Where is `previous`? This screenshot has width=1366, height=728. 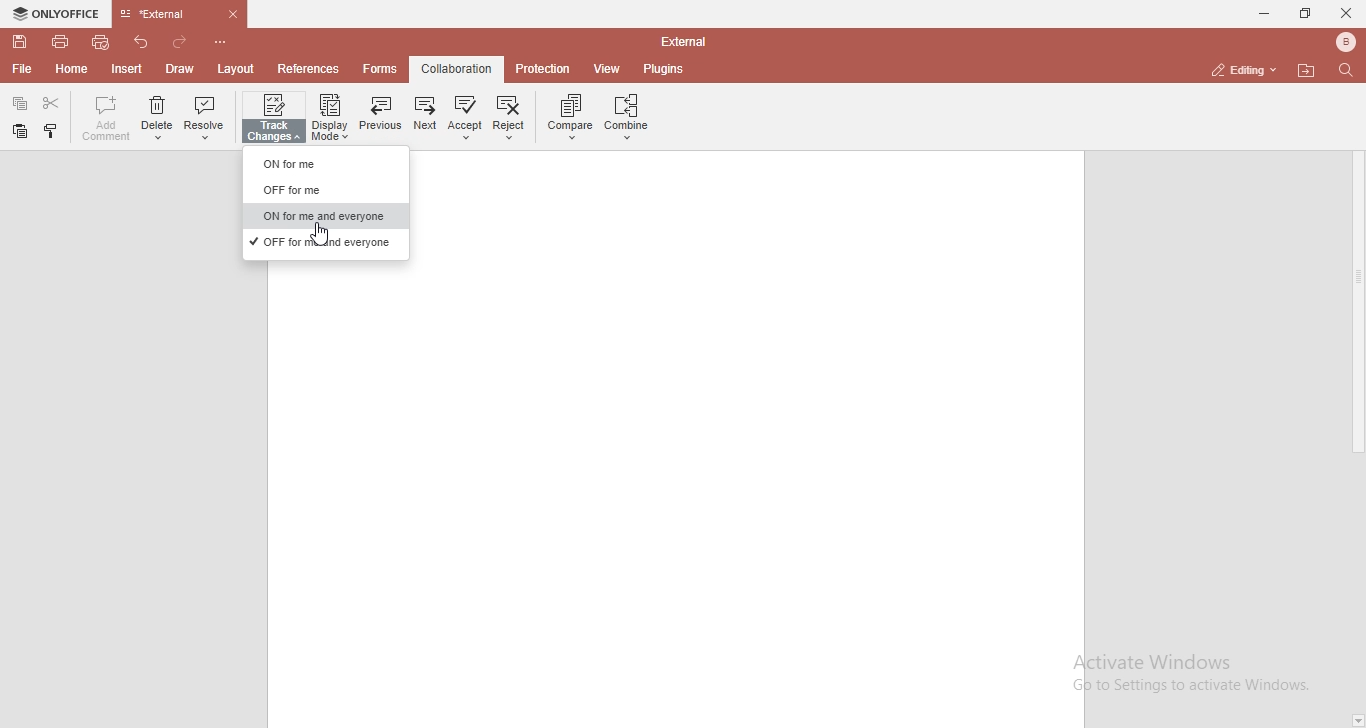 previous is located at coordinates (379, 114).